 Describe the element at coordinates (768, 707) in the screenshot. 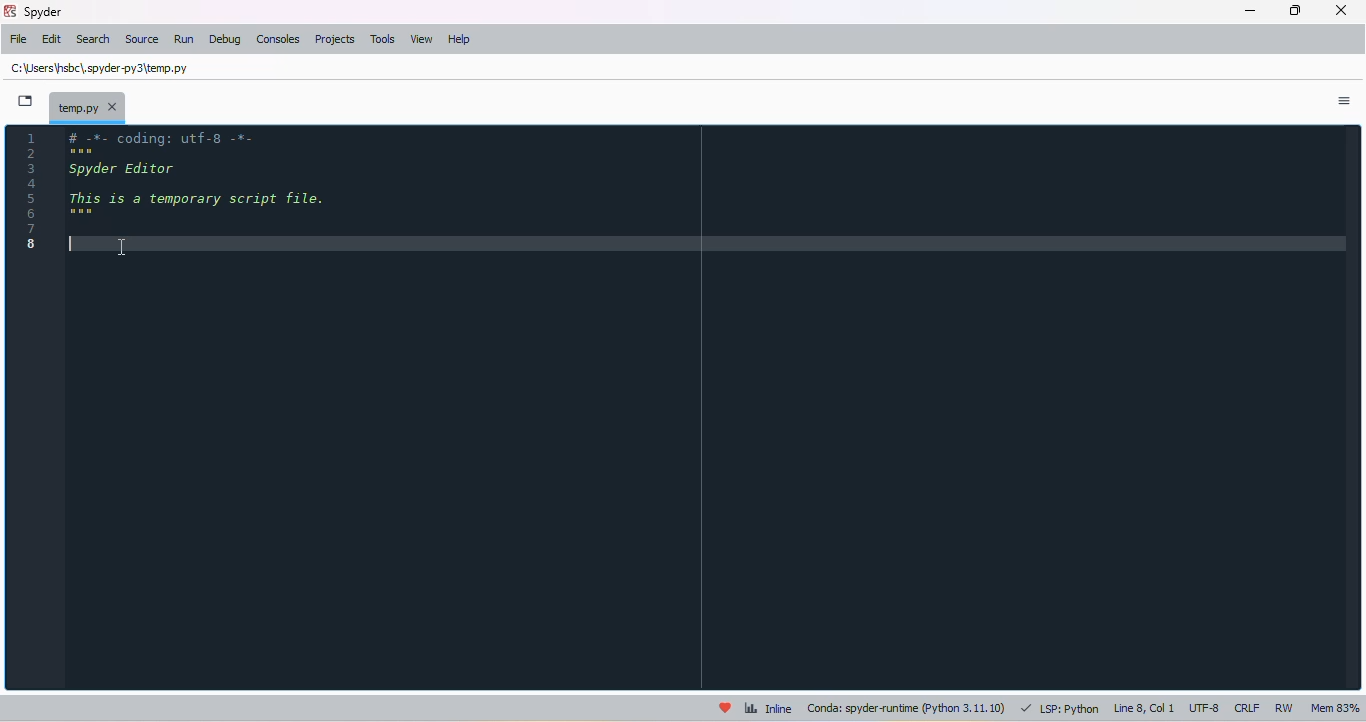

I see `inline` at that location.